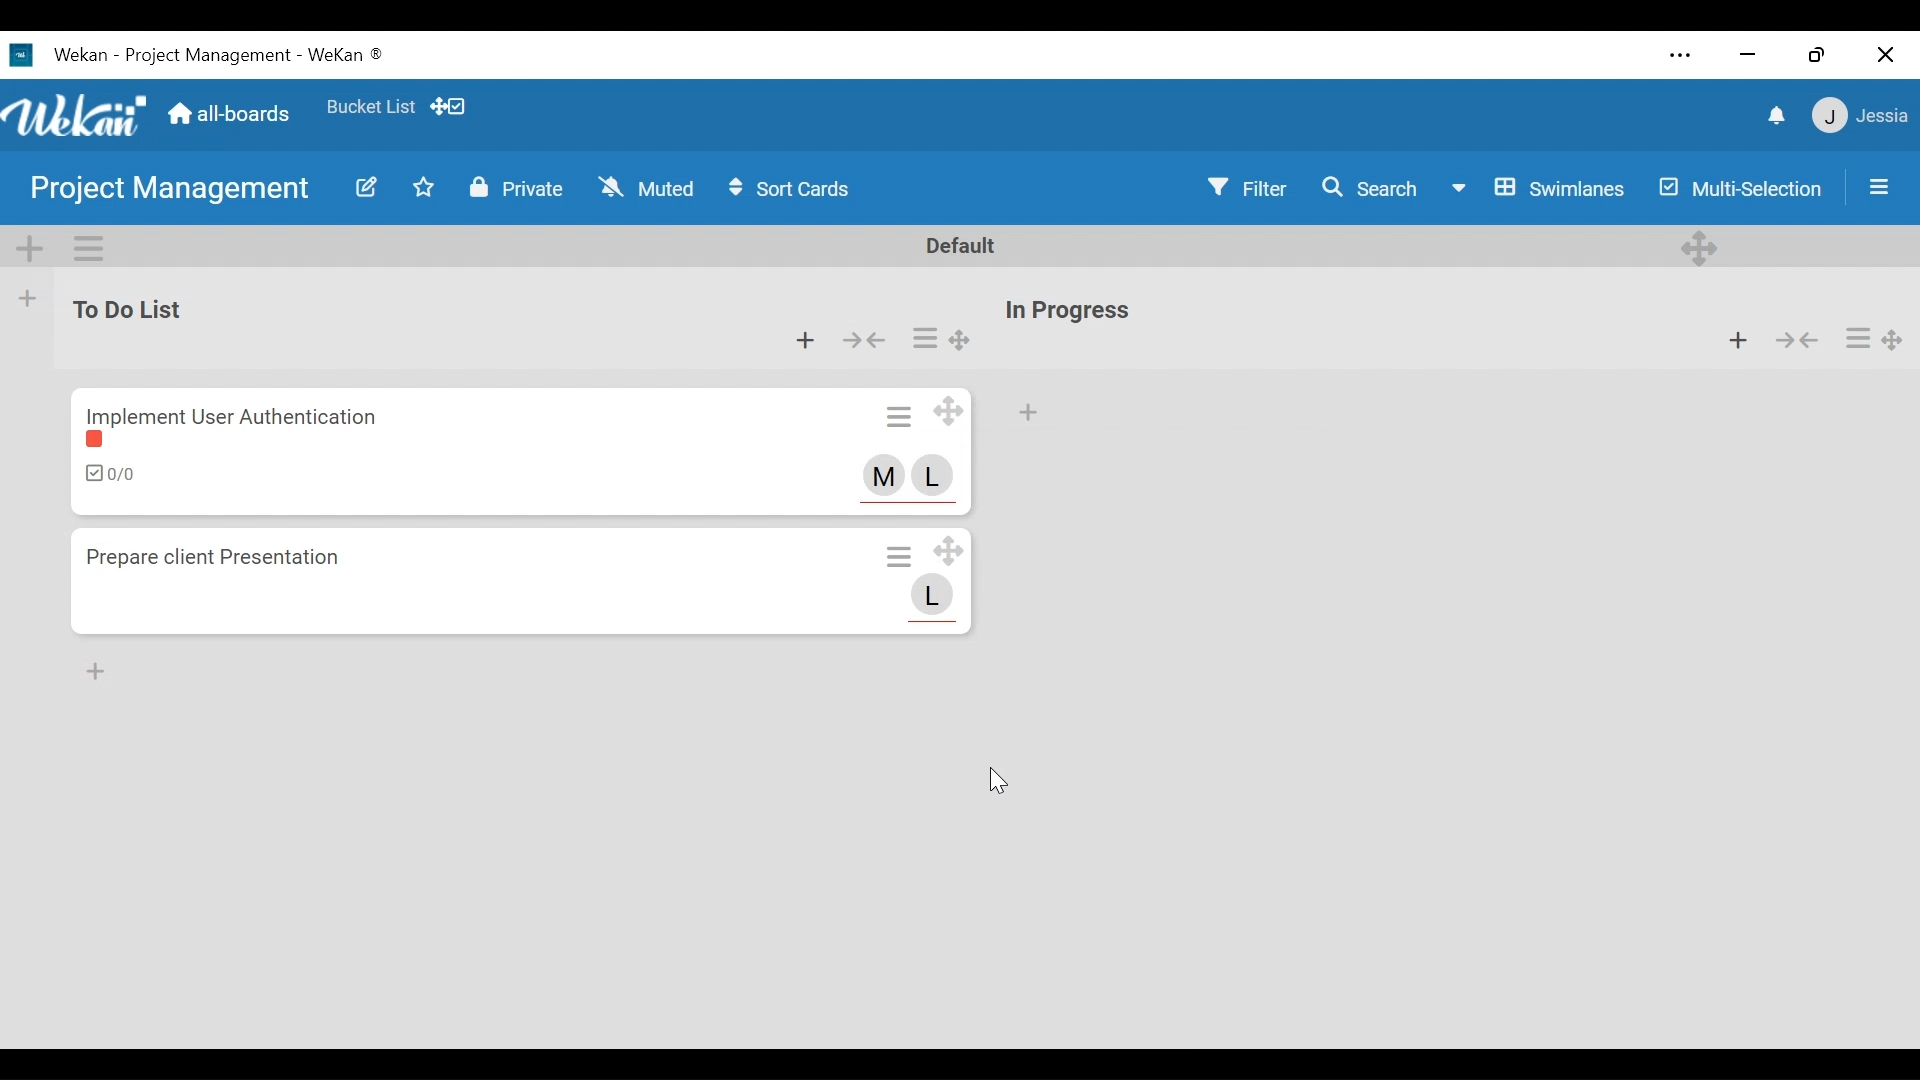  Describe the element at coordinates (519, 187) in the screenshot. I see `Private` at that location.